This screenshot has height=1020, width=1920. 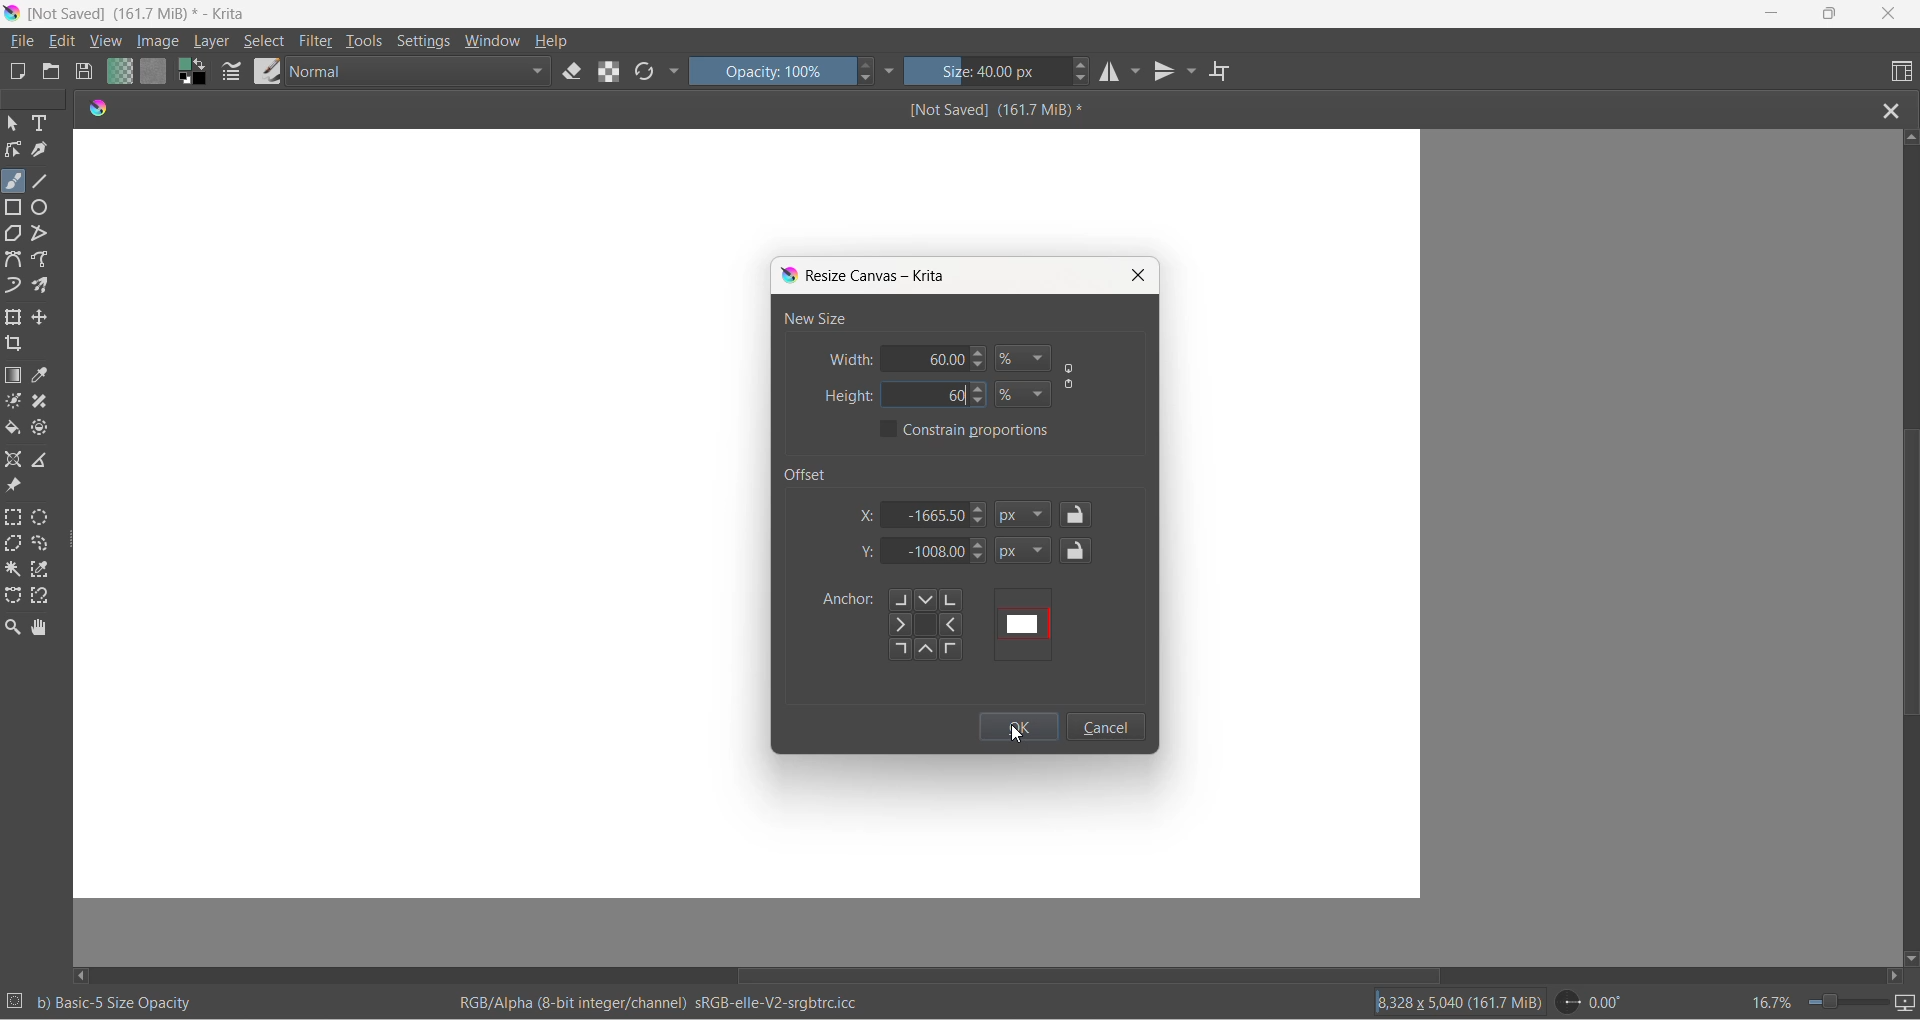 What do you see at coordinates (317, 44) in the screenshot?
I see `filter` at bounding box center [317, 44].